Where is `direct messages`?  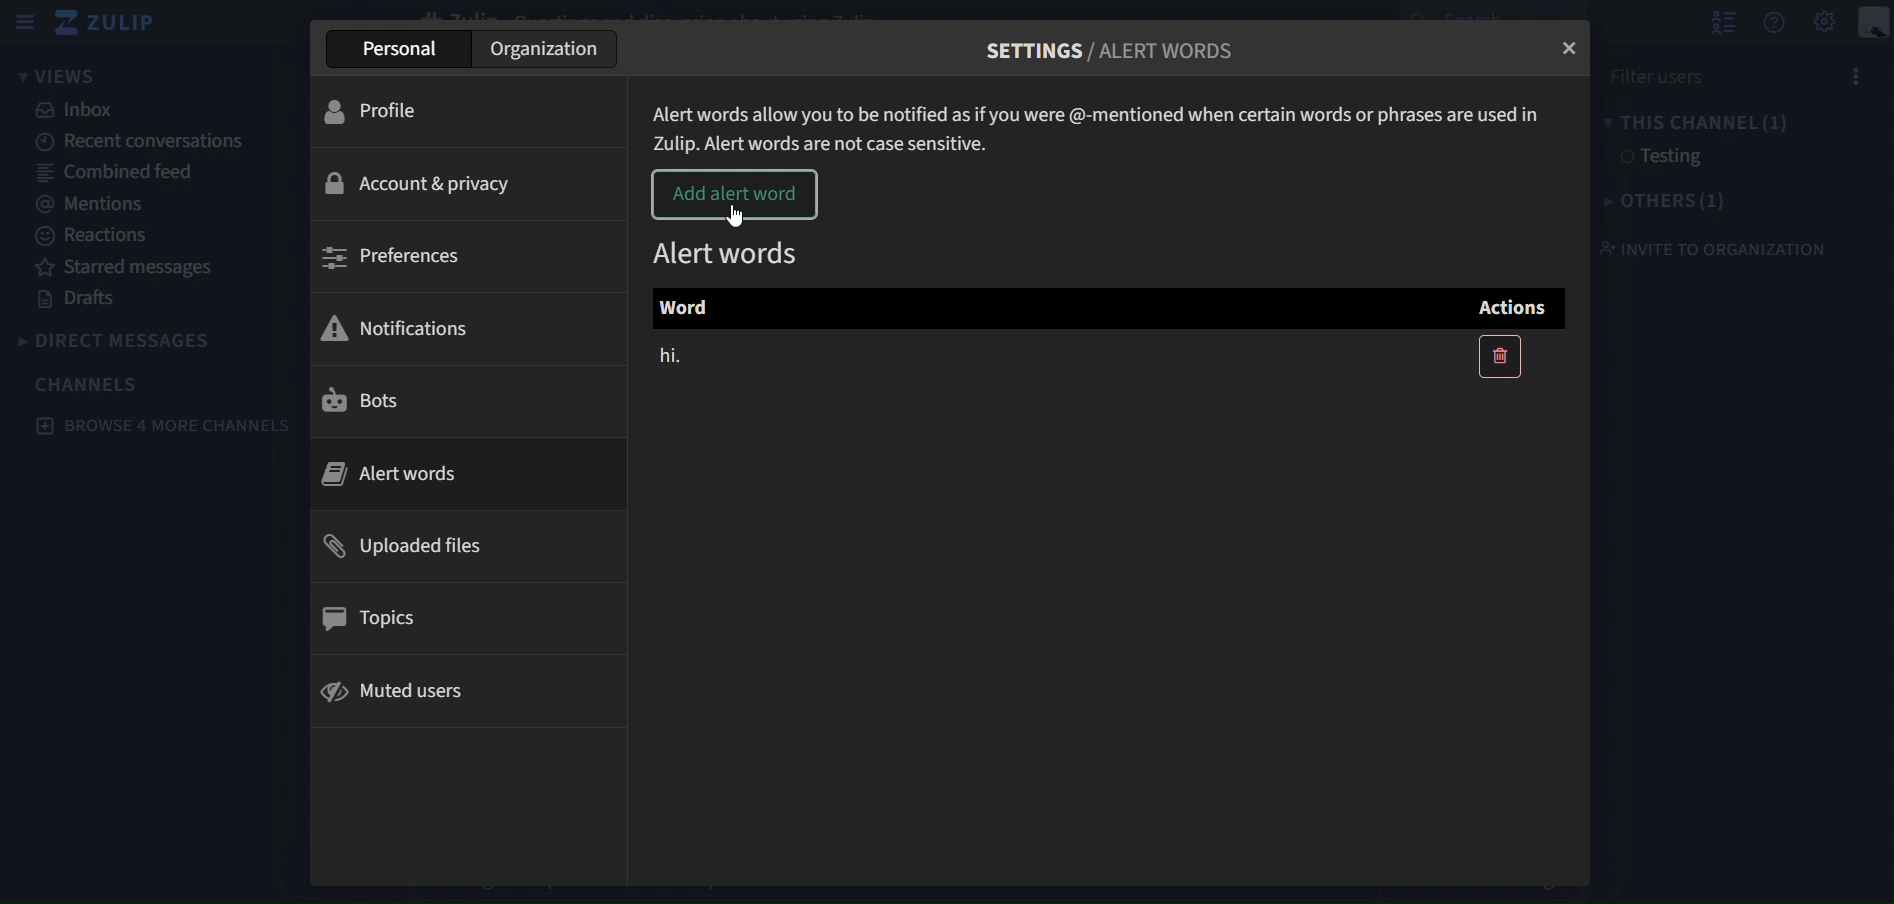 direct messages is located at coordinates (121, 338).